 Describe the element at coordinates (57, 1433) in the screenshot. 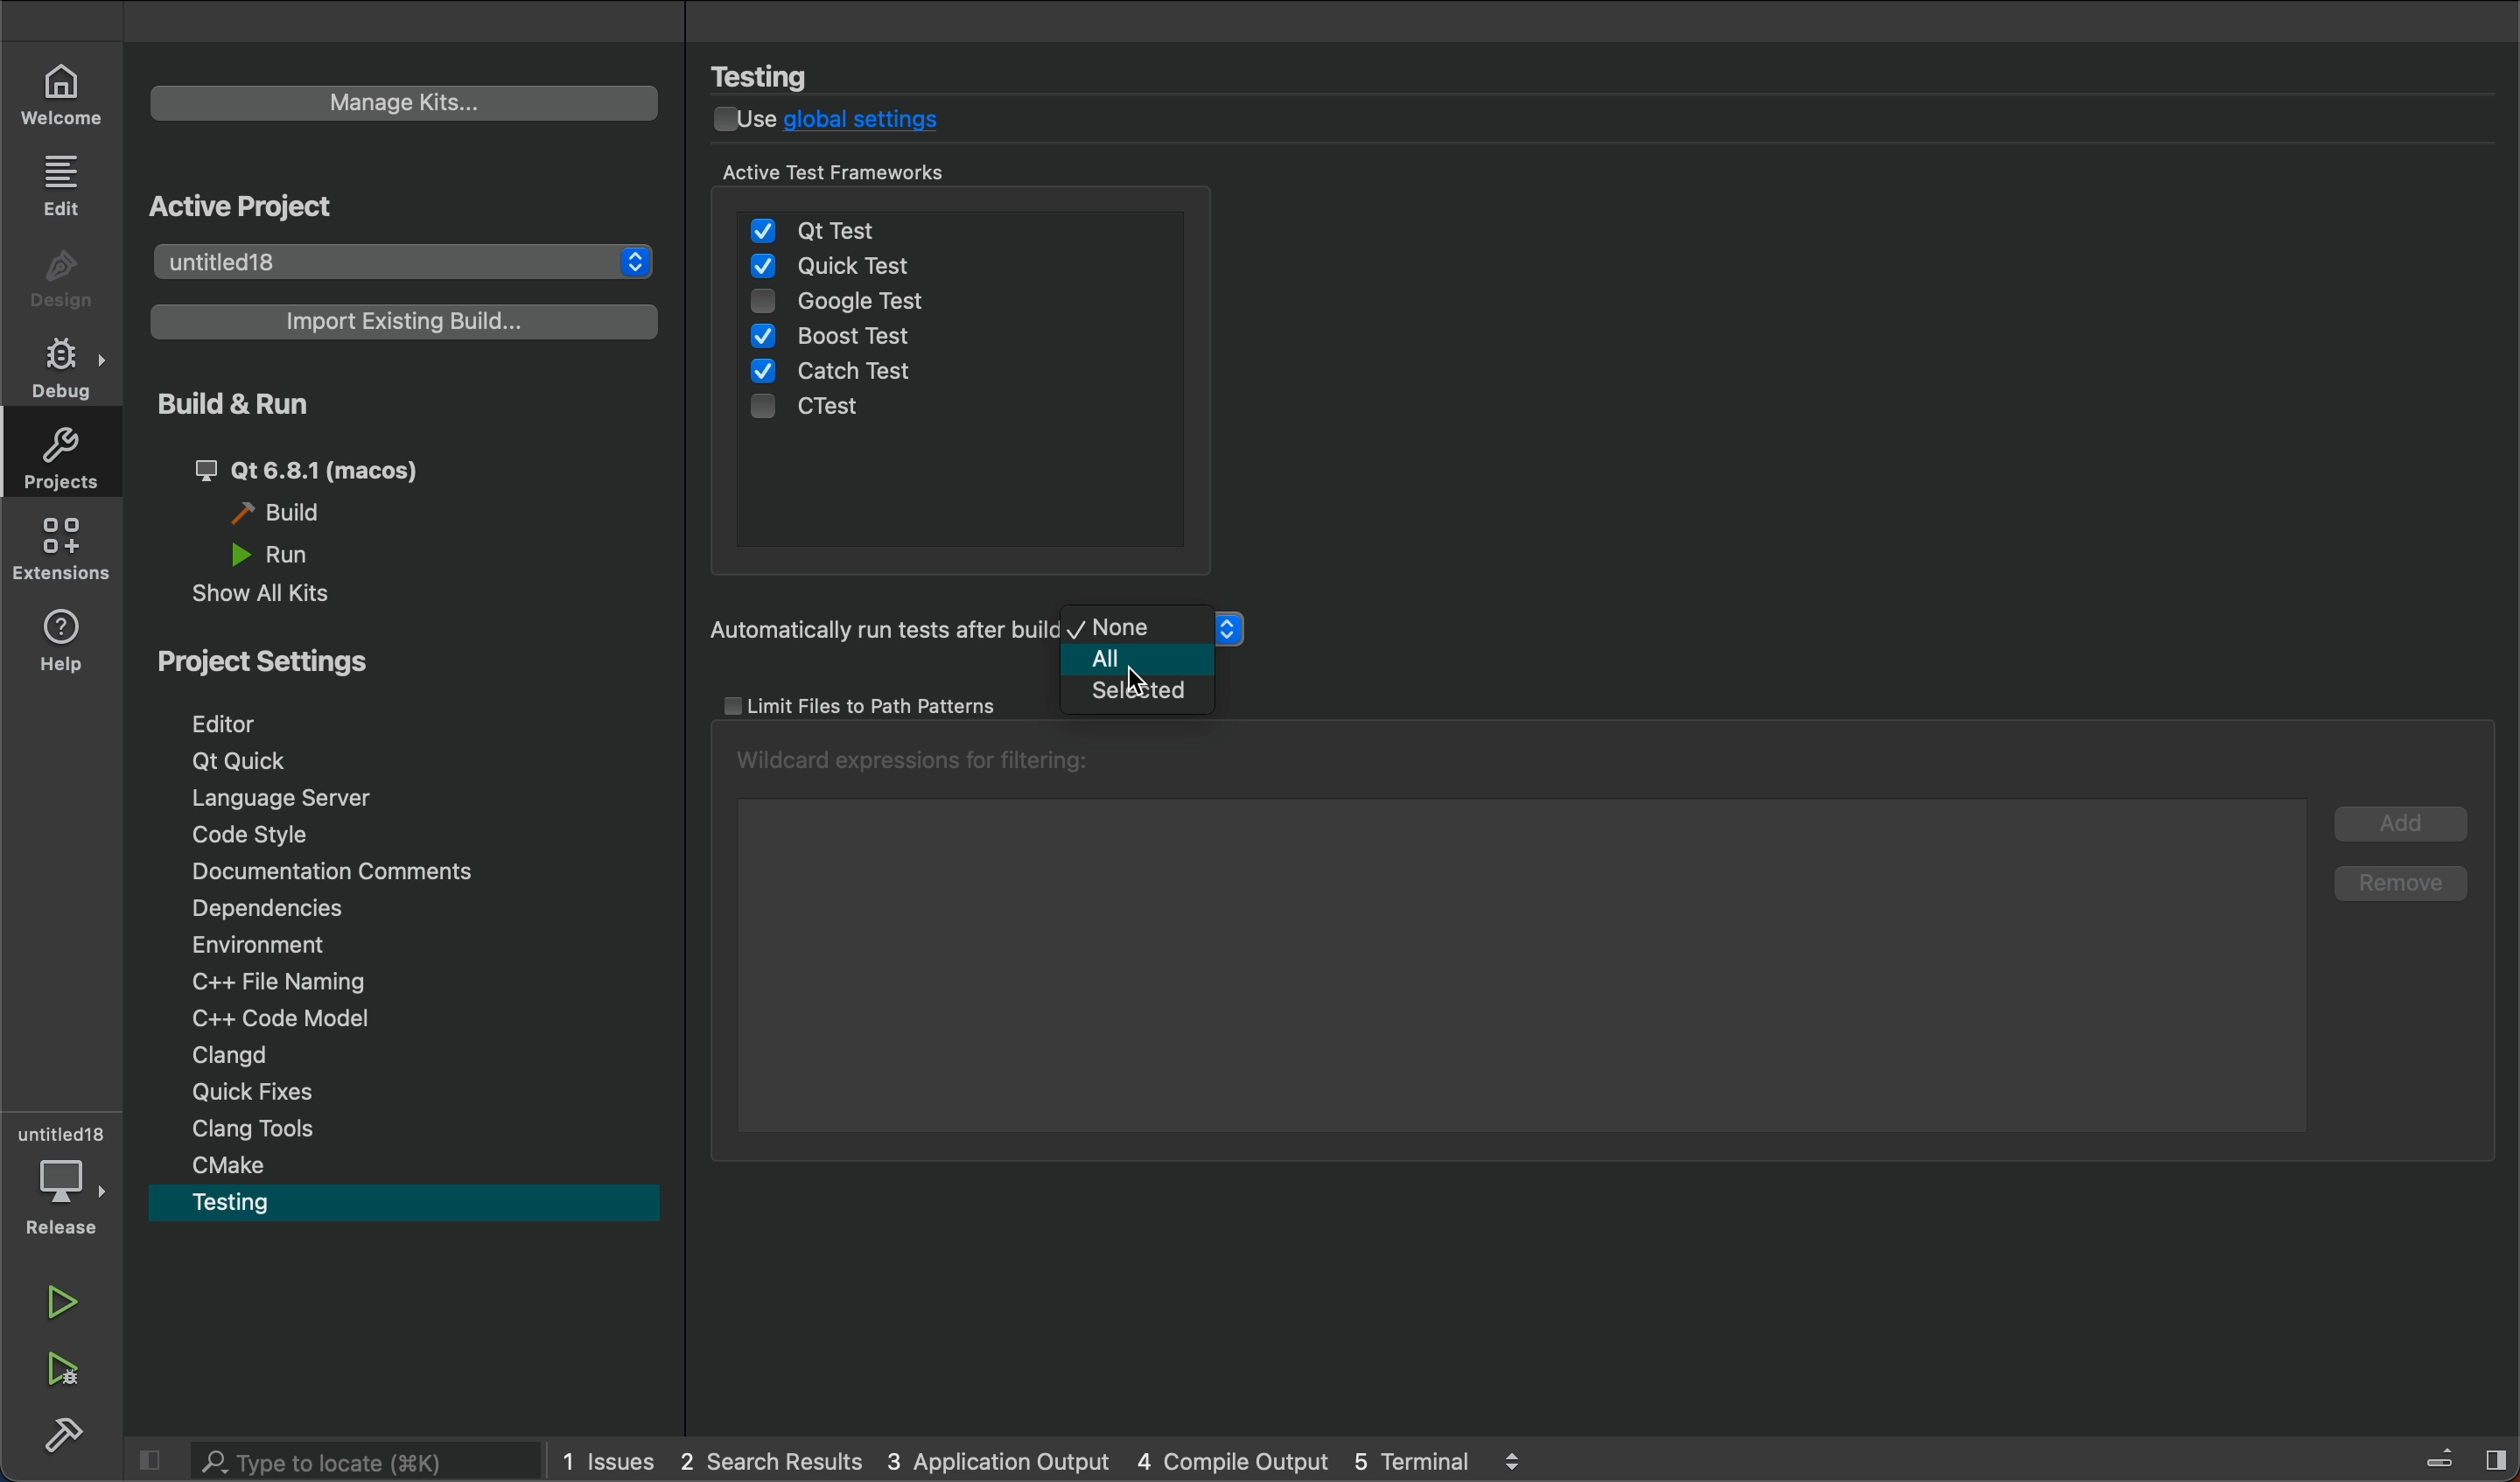

I see `BUILD` at that location.